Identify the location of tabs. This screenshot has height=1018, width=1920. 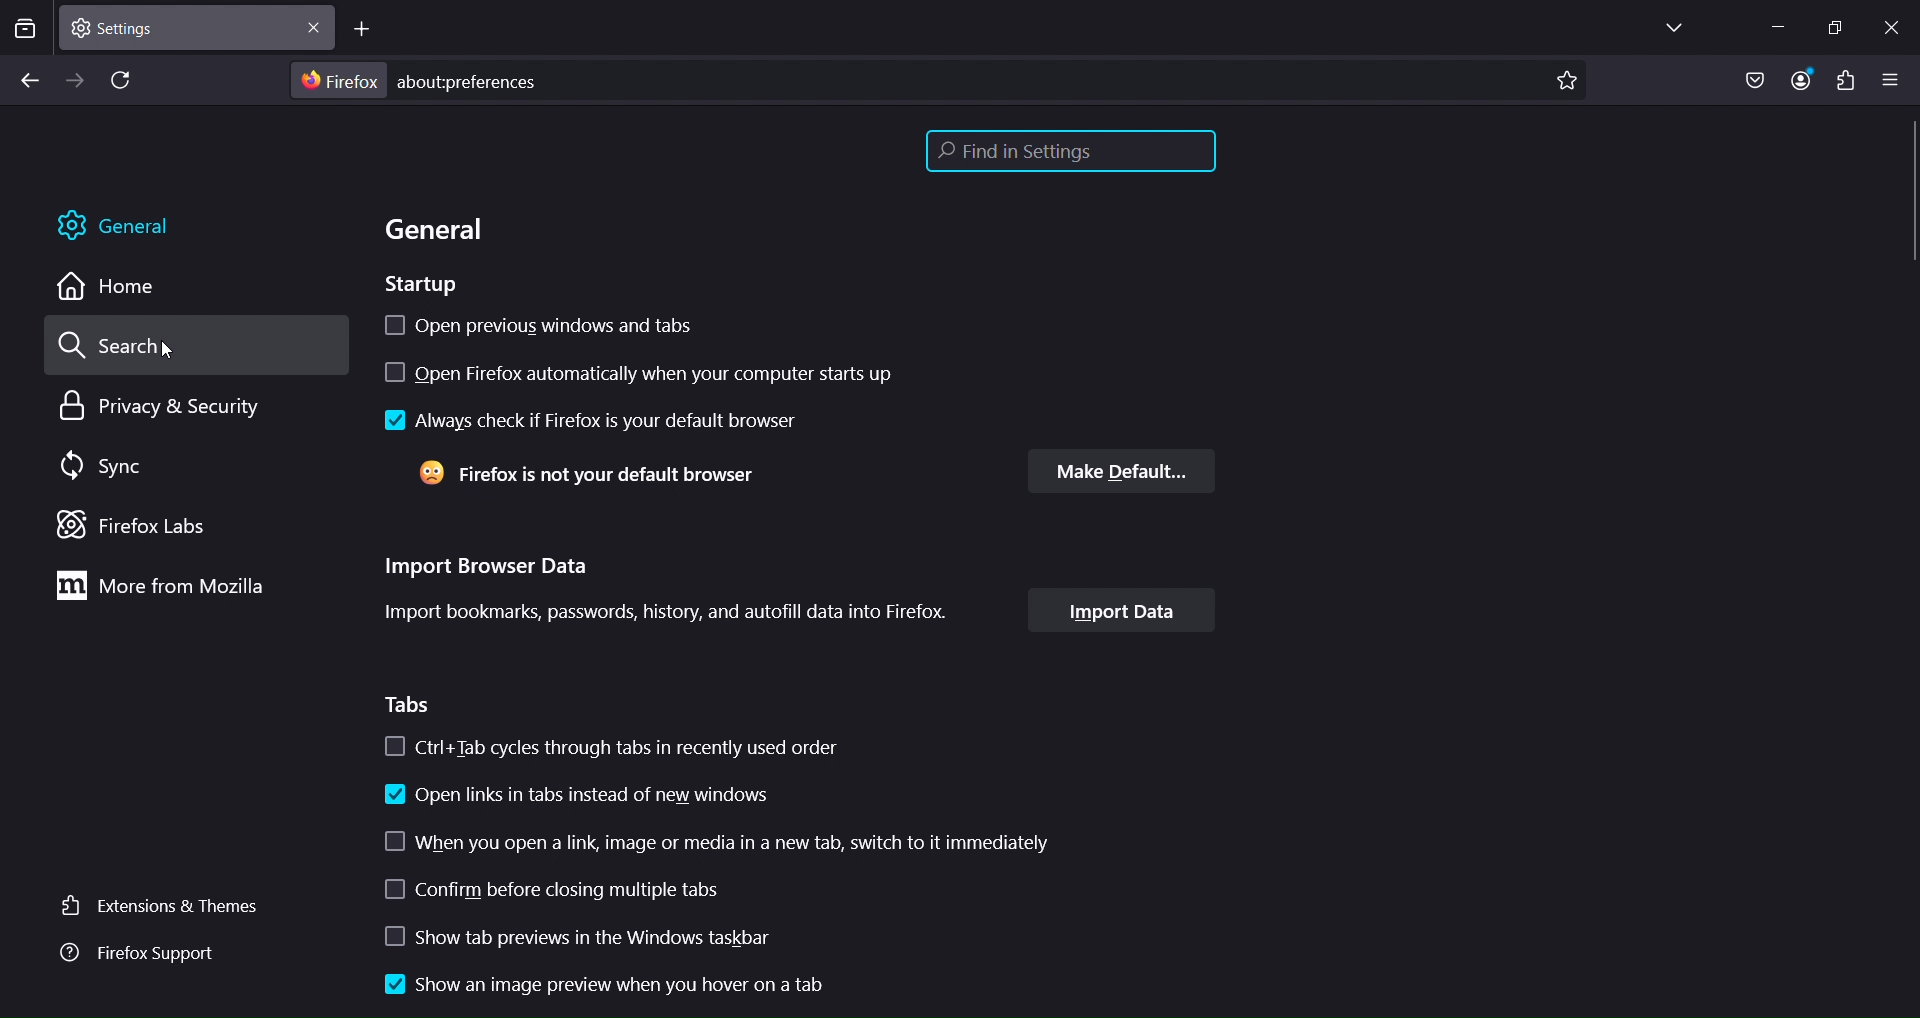
(410, 705).